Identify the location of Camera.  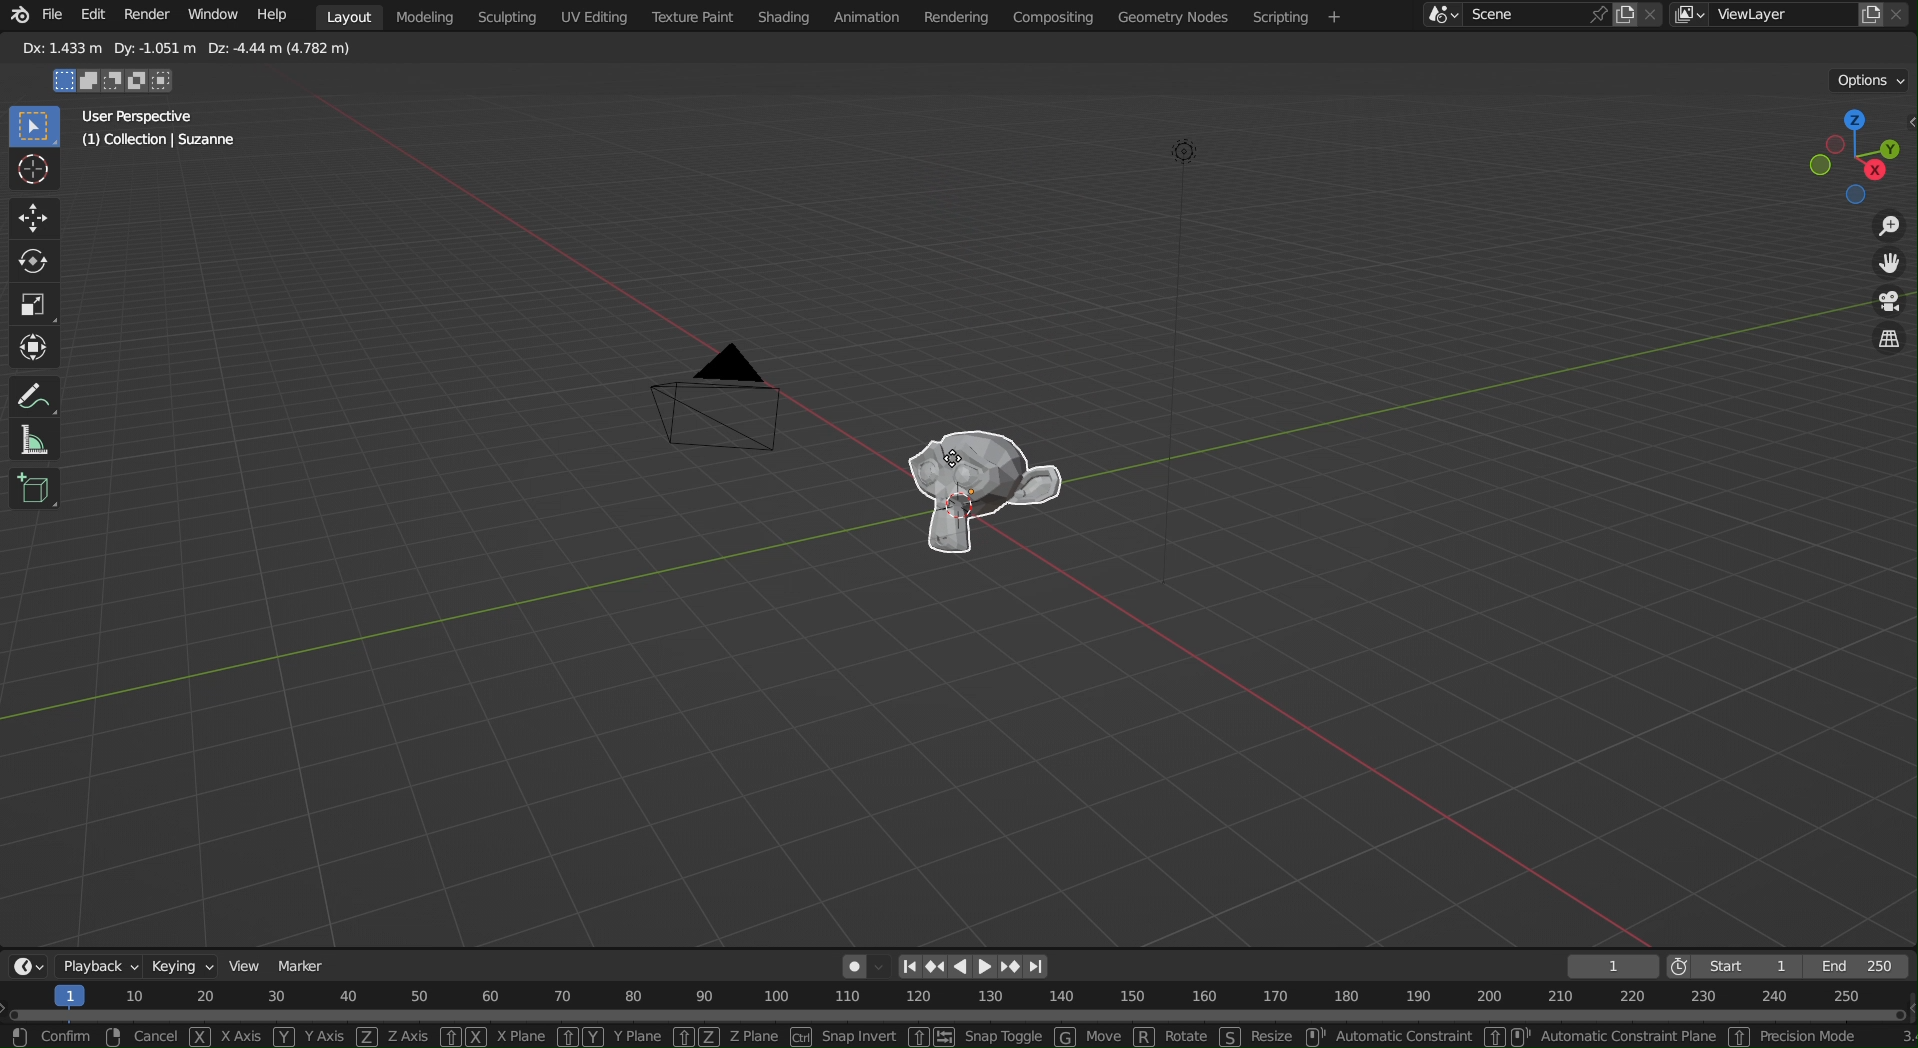
(719, 399).